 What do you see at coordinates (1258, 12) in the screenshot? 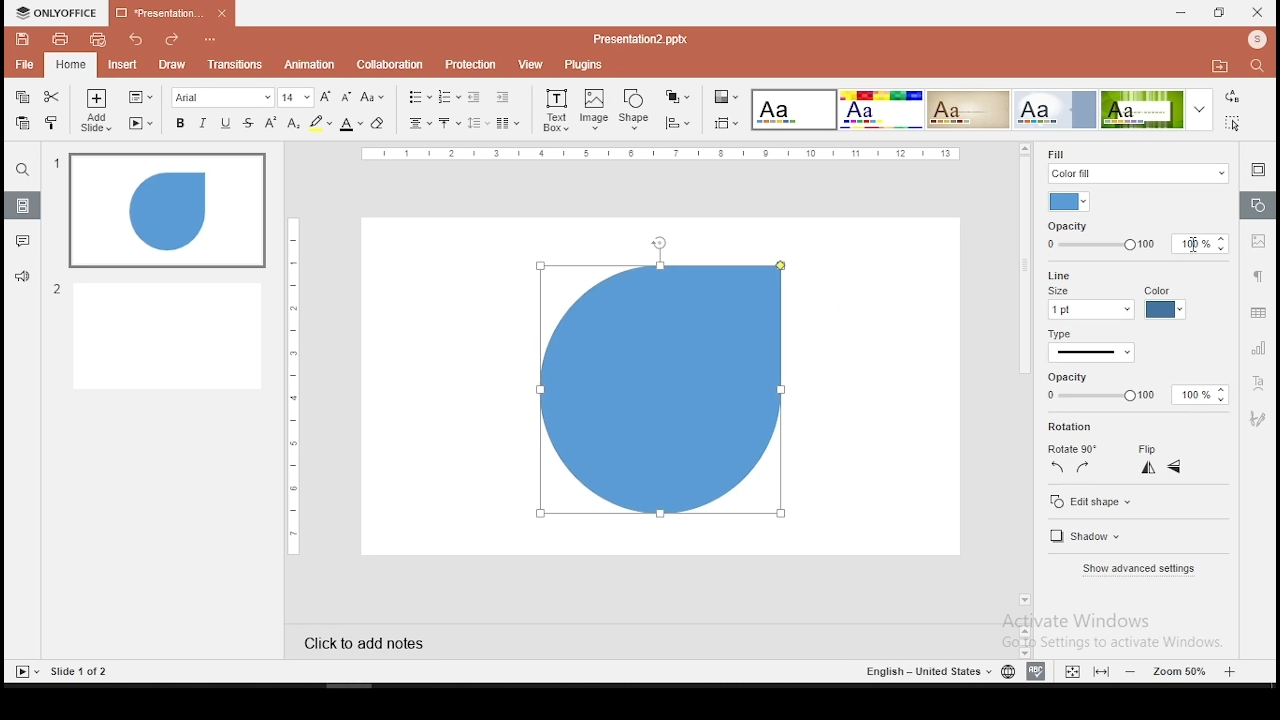
I see `close window` at bounding box center [1258, 12].